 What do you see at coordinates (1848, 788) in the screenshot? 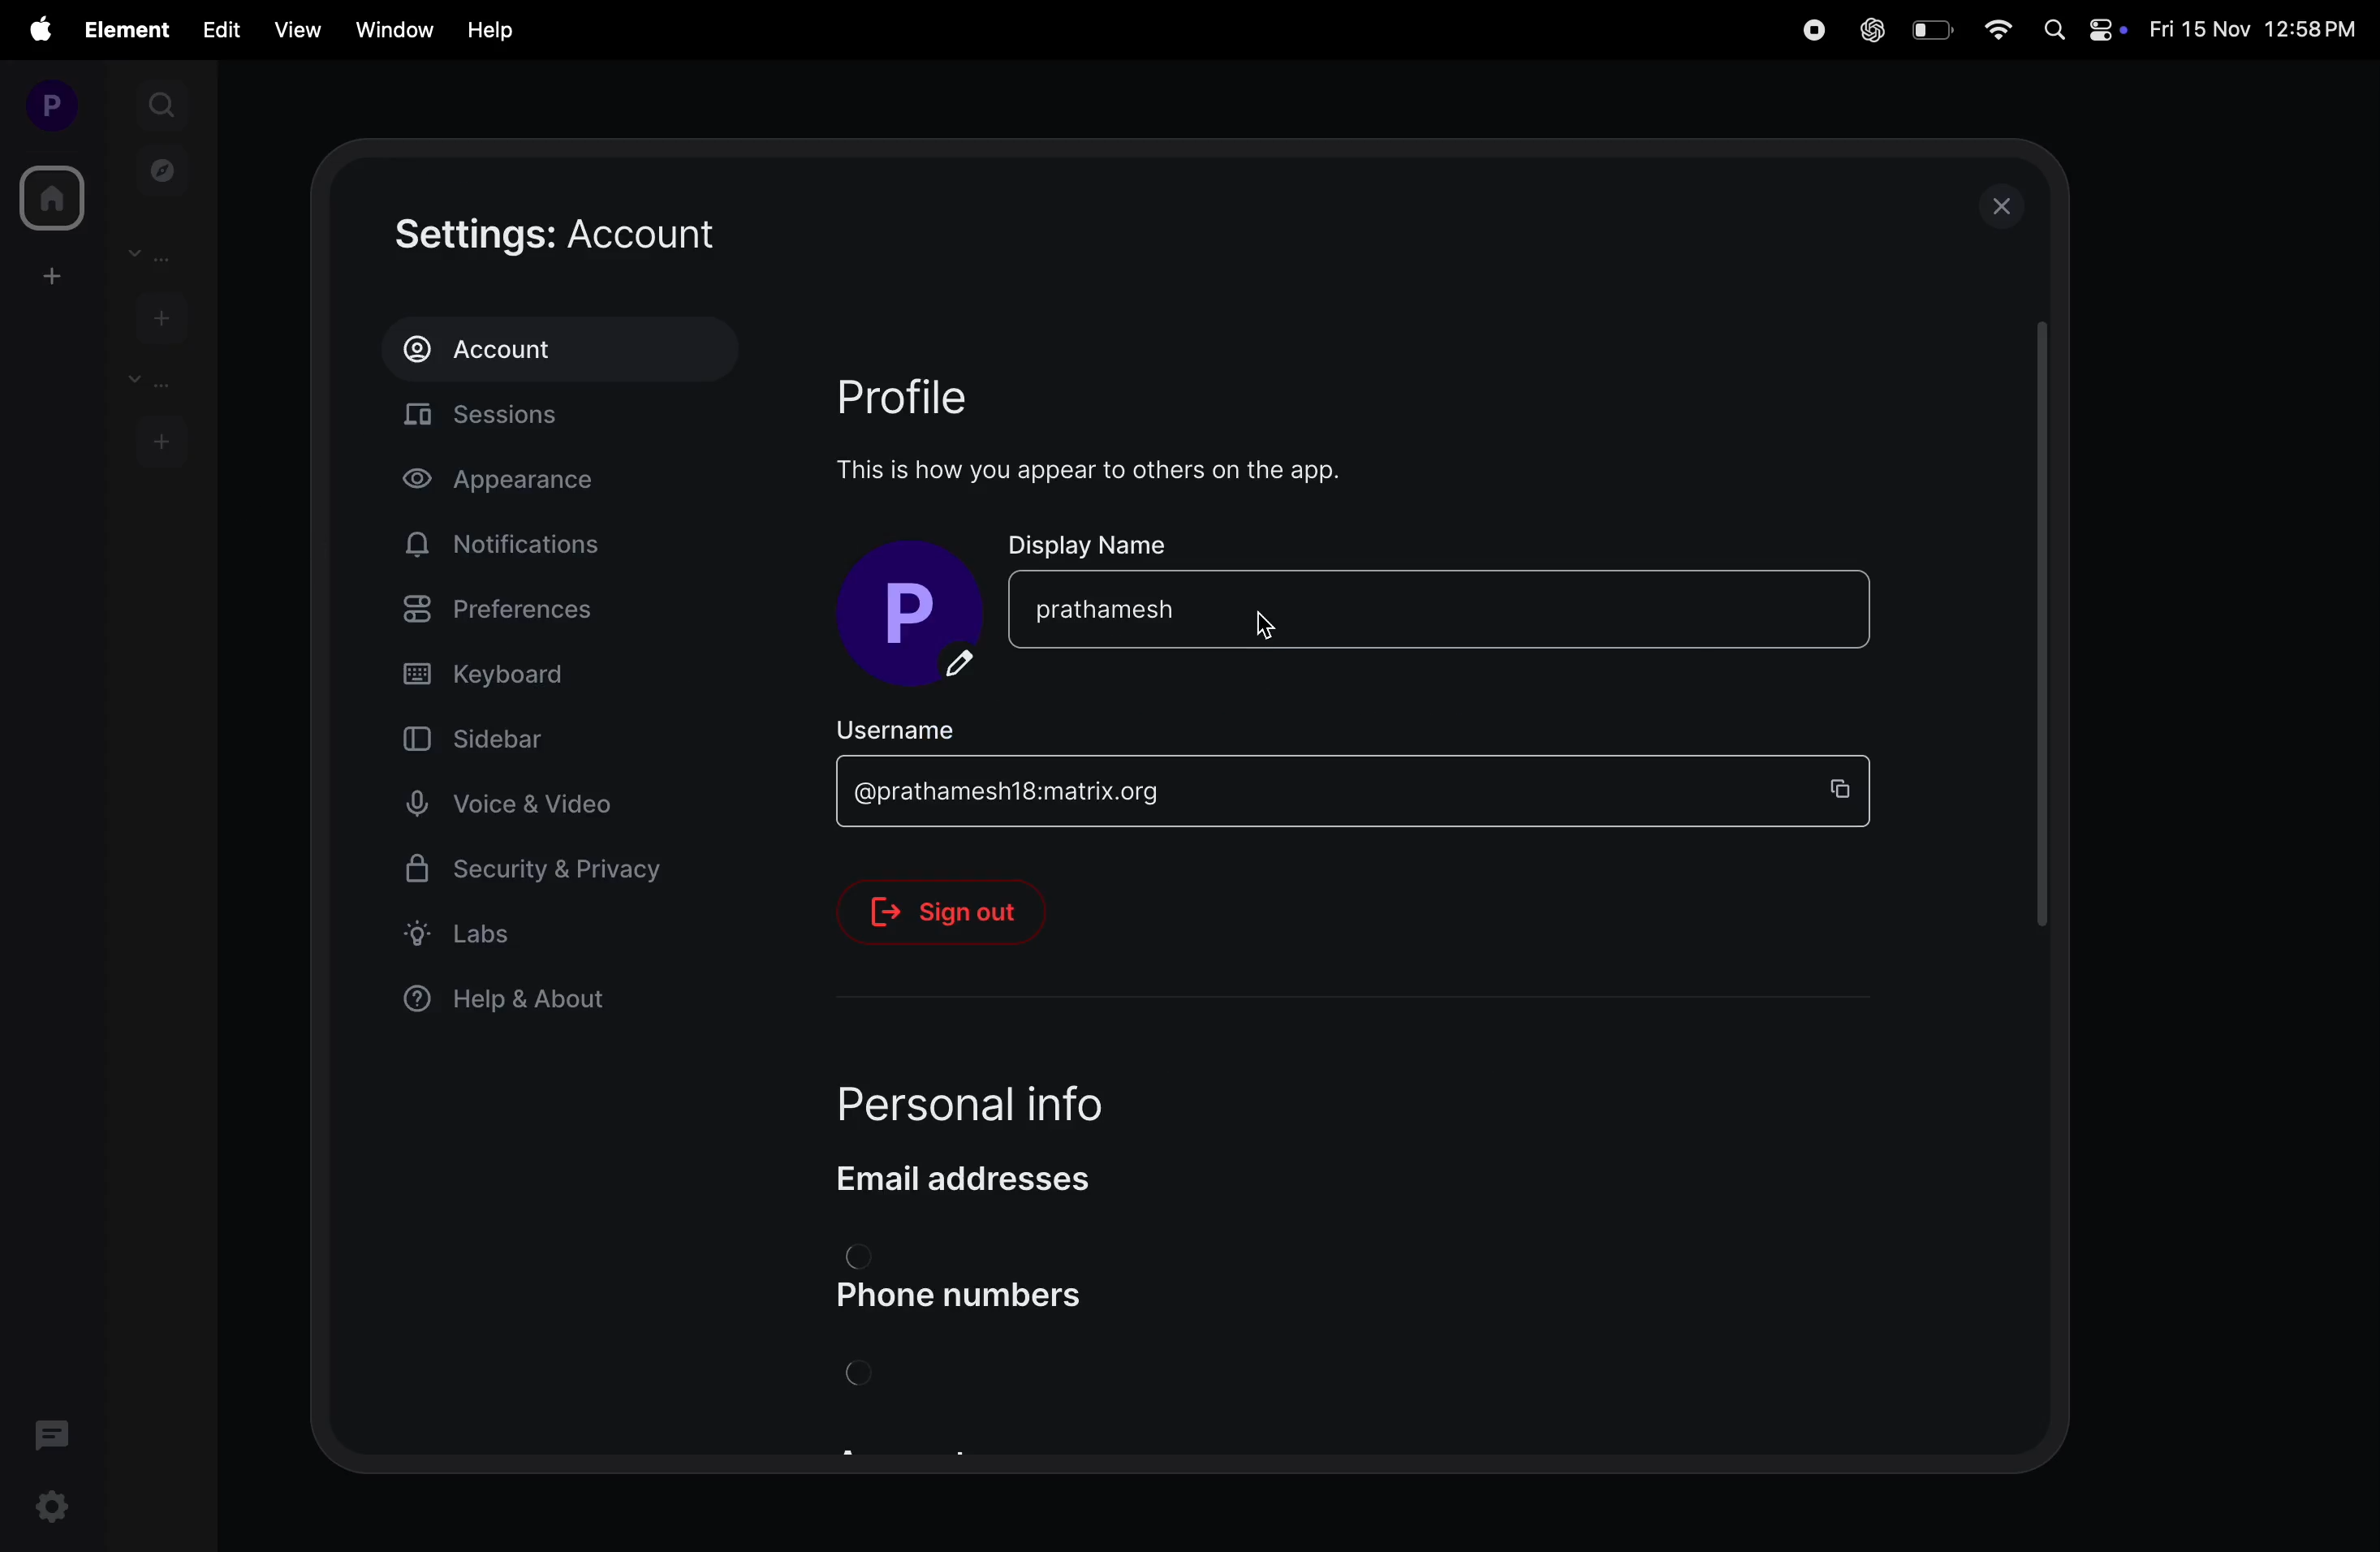
I see `copy` at bounding box center [1848, 788].